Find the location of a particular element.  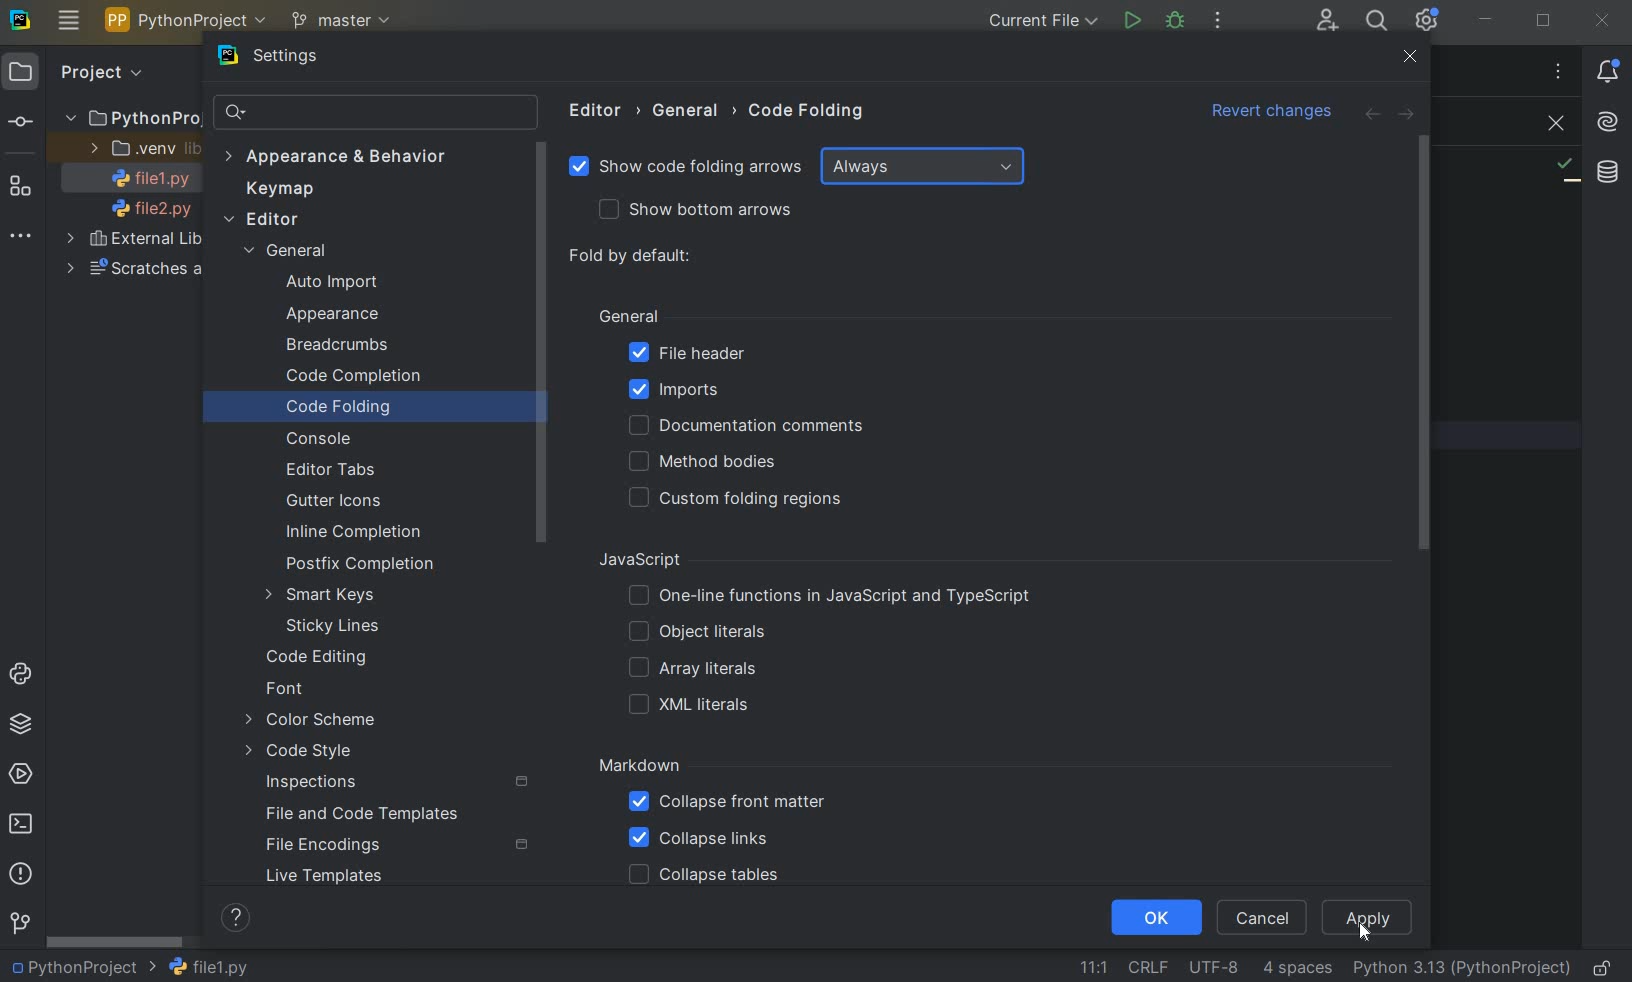

.VENV is located at coordinates (142, 149).